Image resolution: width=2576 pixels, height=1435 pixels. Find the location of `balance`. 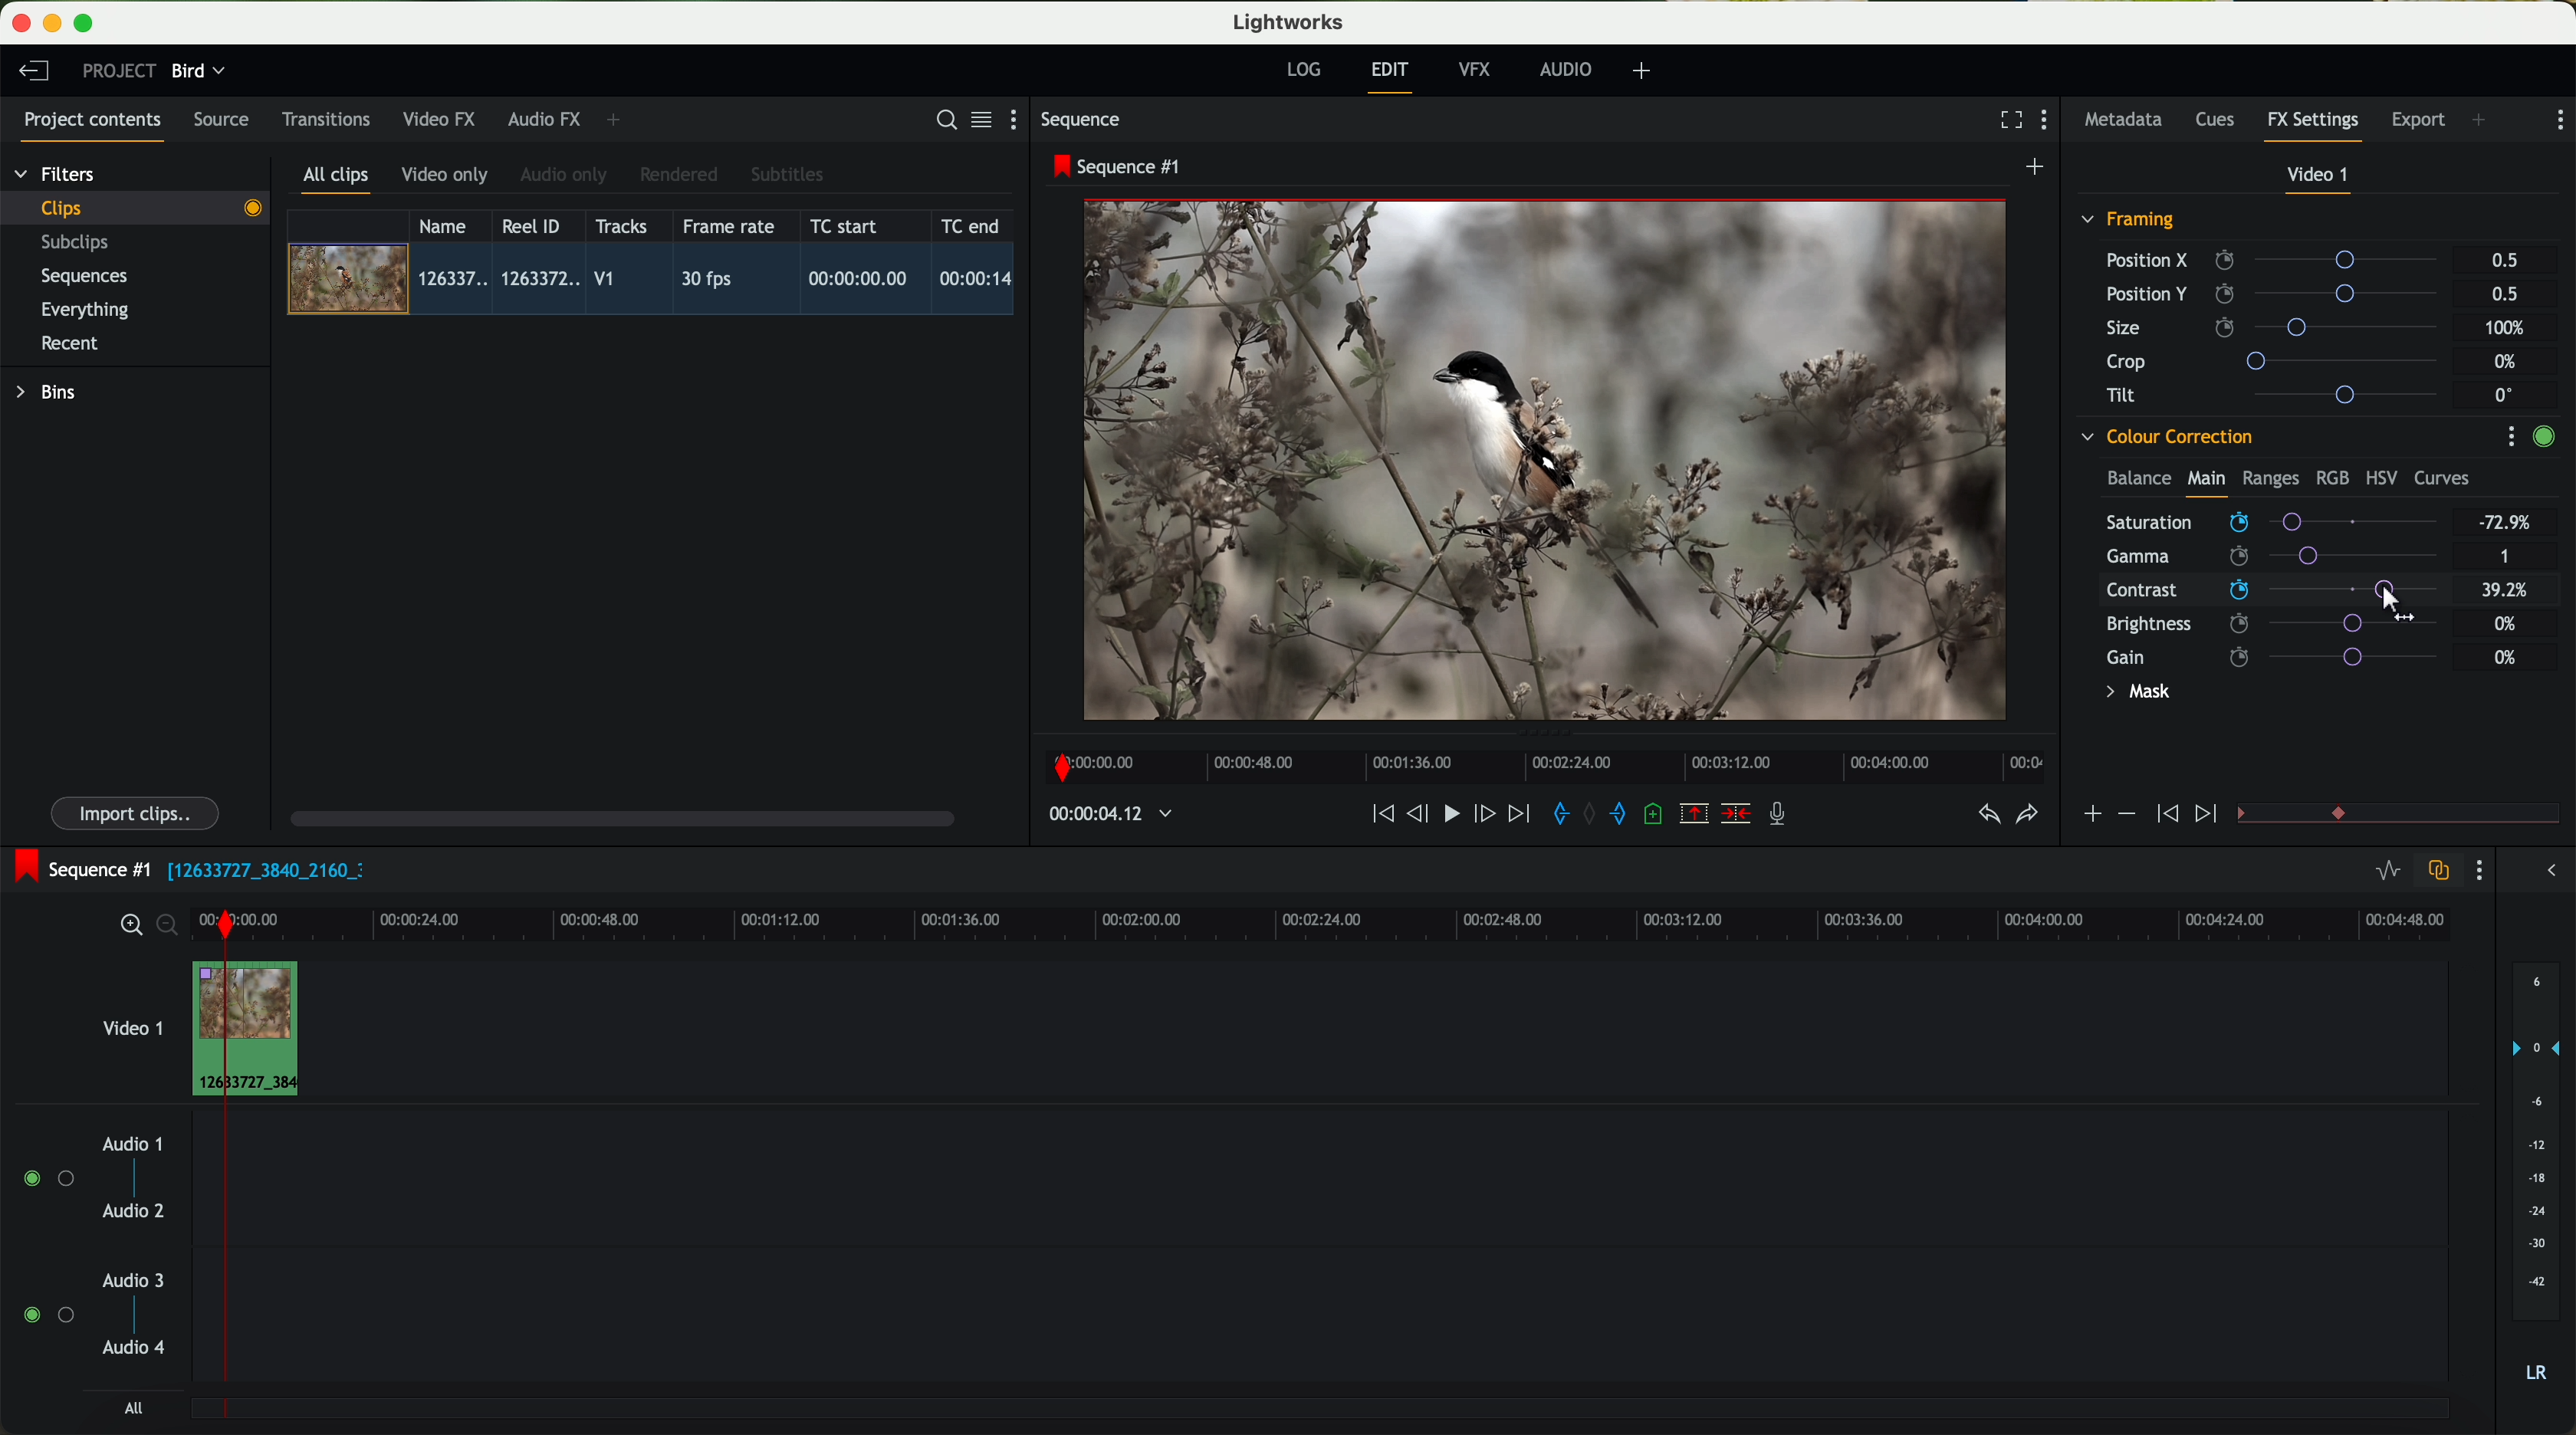

balance is located at coordinates (2139, 480).